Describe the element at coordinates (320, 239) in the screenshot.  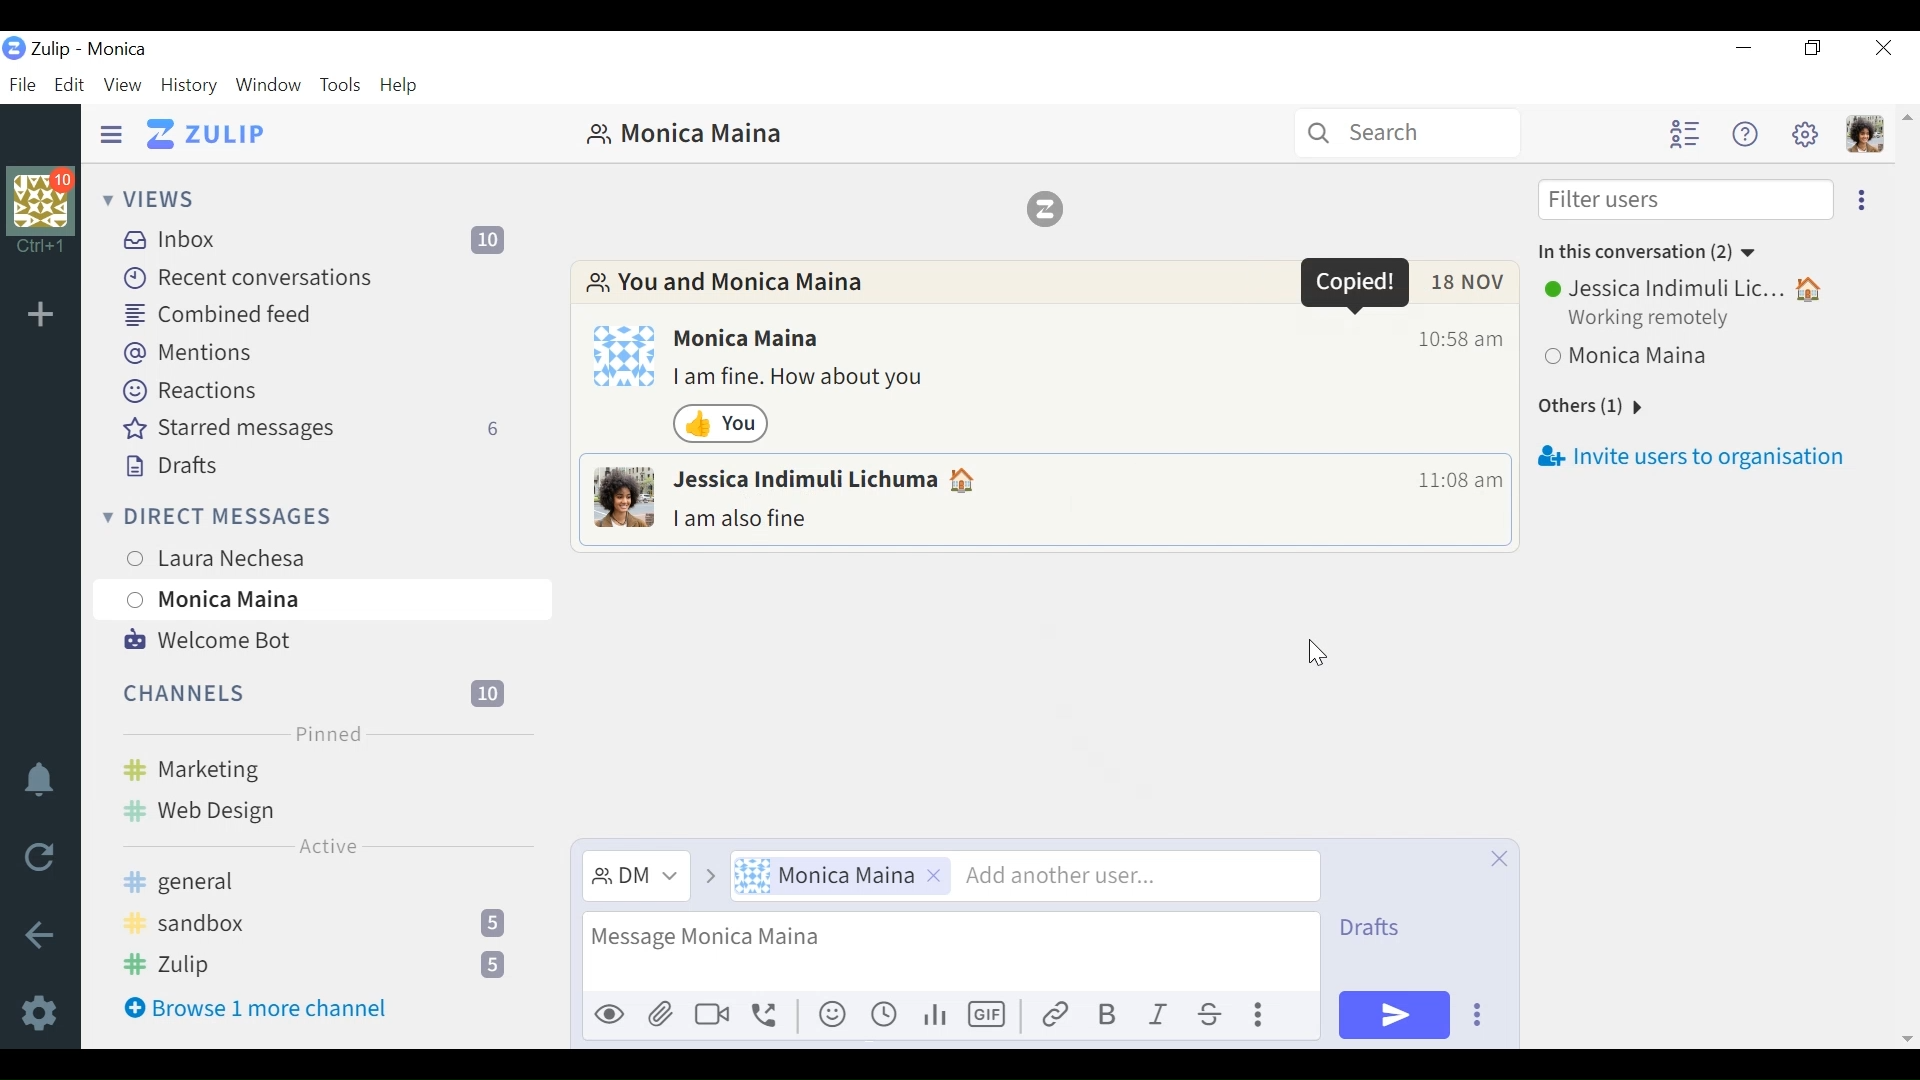
I see `Inbox` at that location.